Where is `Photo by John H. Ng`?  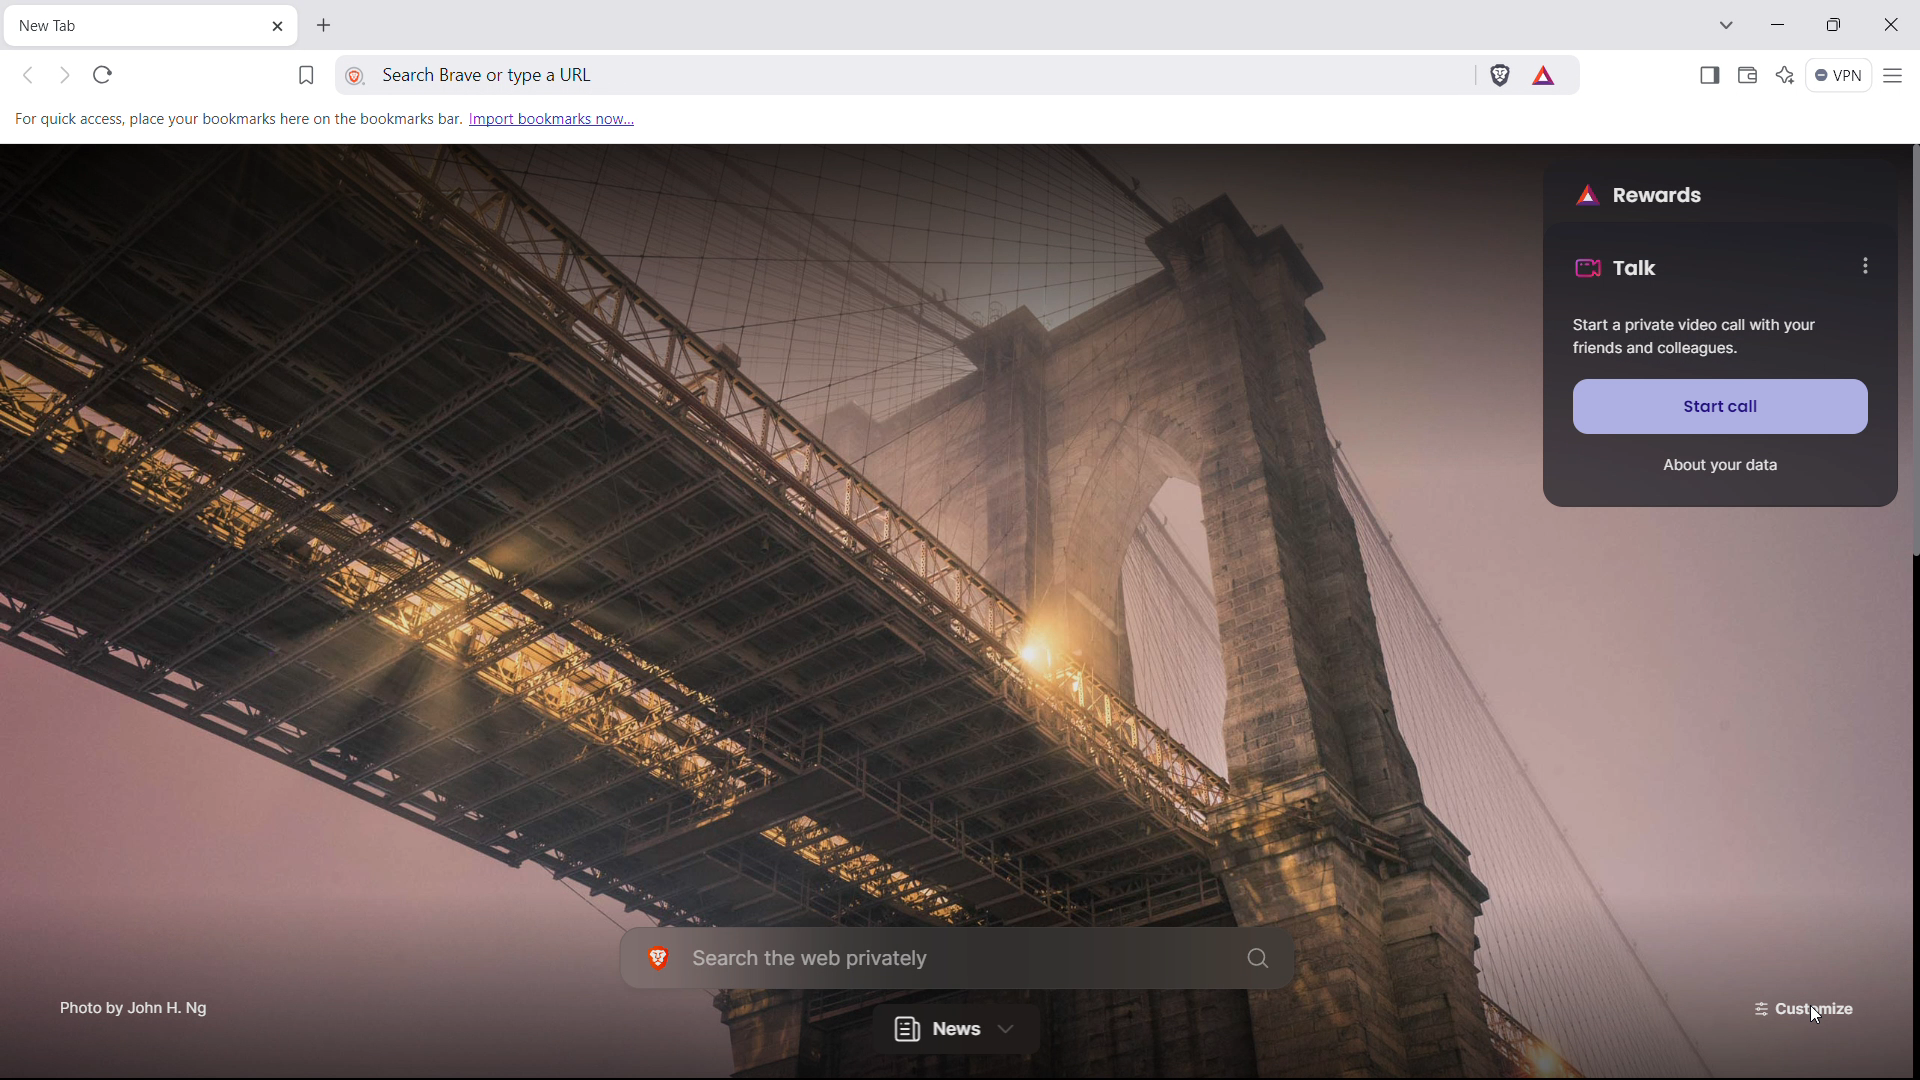 Photo by John H. Ng is located at coordinates (135, 1001).